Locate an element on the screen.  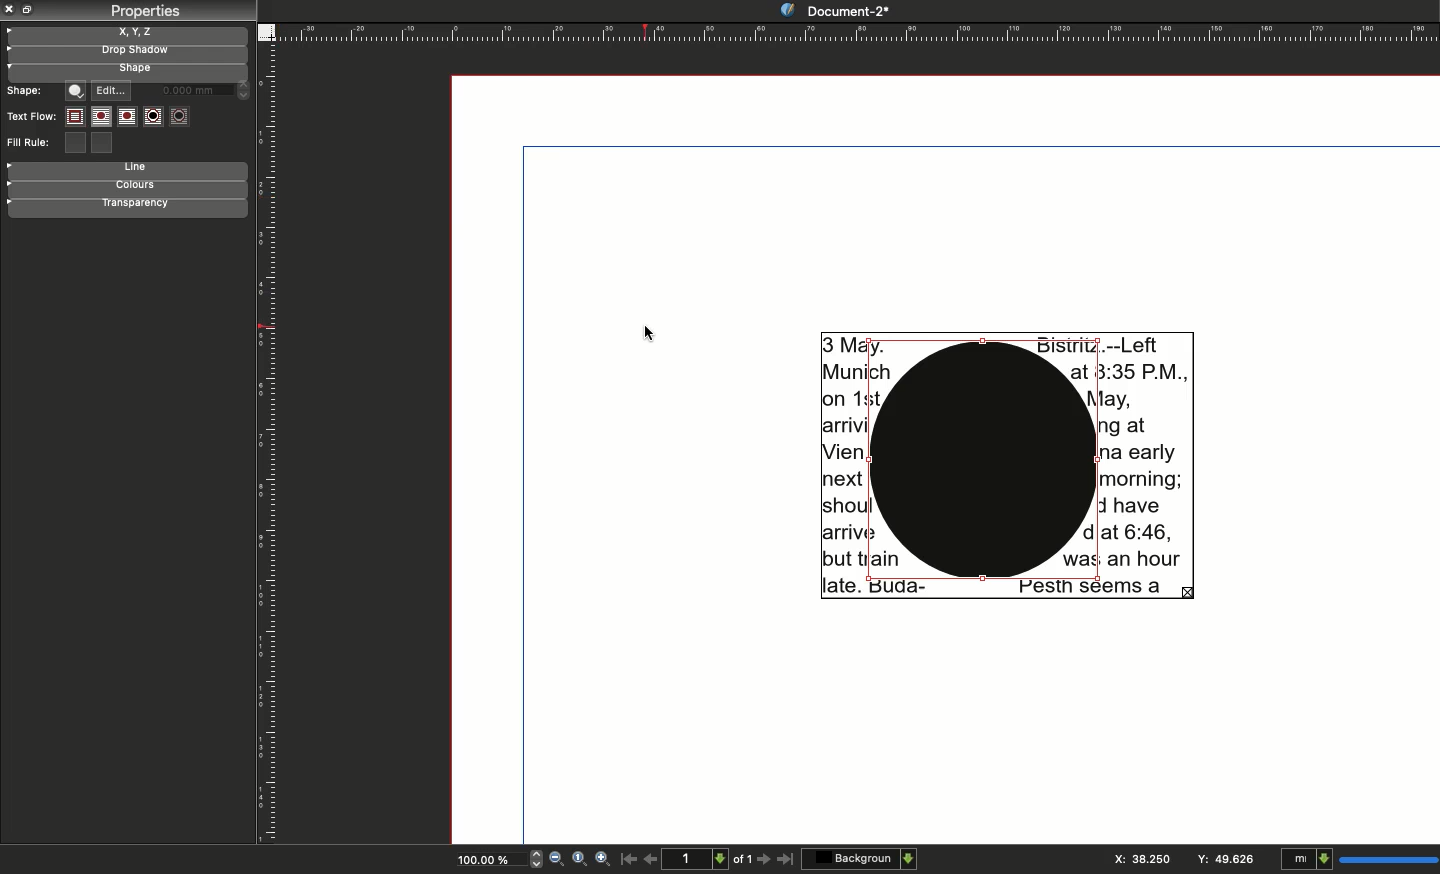
Units is located at coordinates (1360, 857).